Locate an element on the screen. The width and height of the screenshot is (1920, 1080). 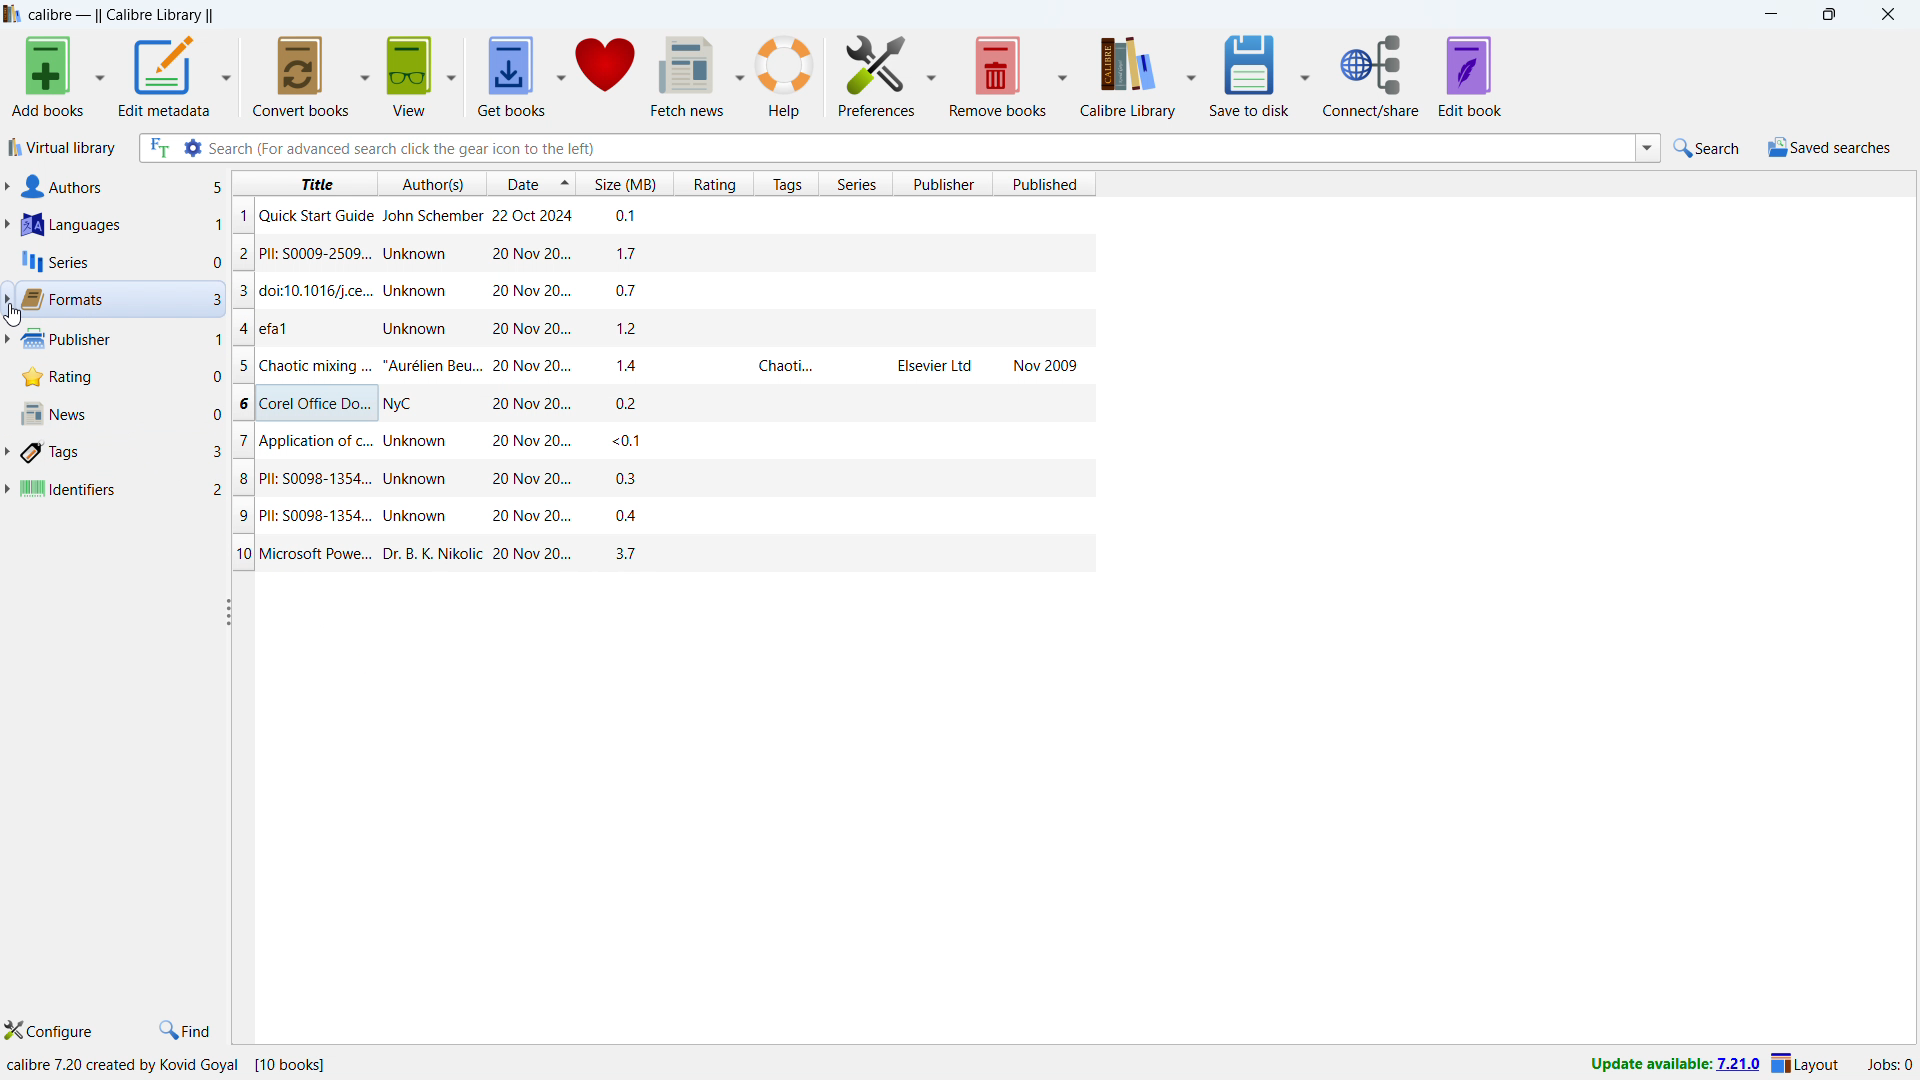
calibre library is located at coordinates (1128, 76).